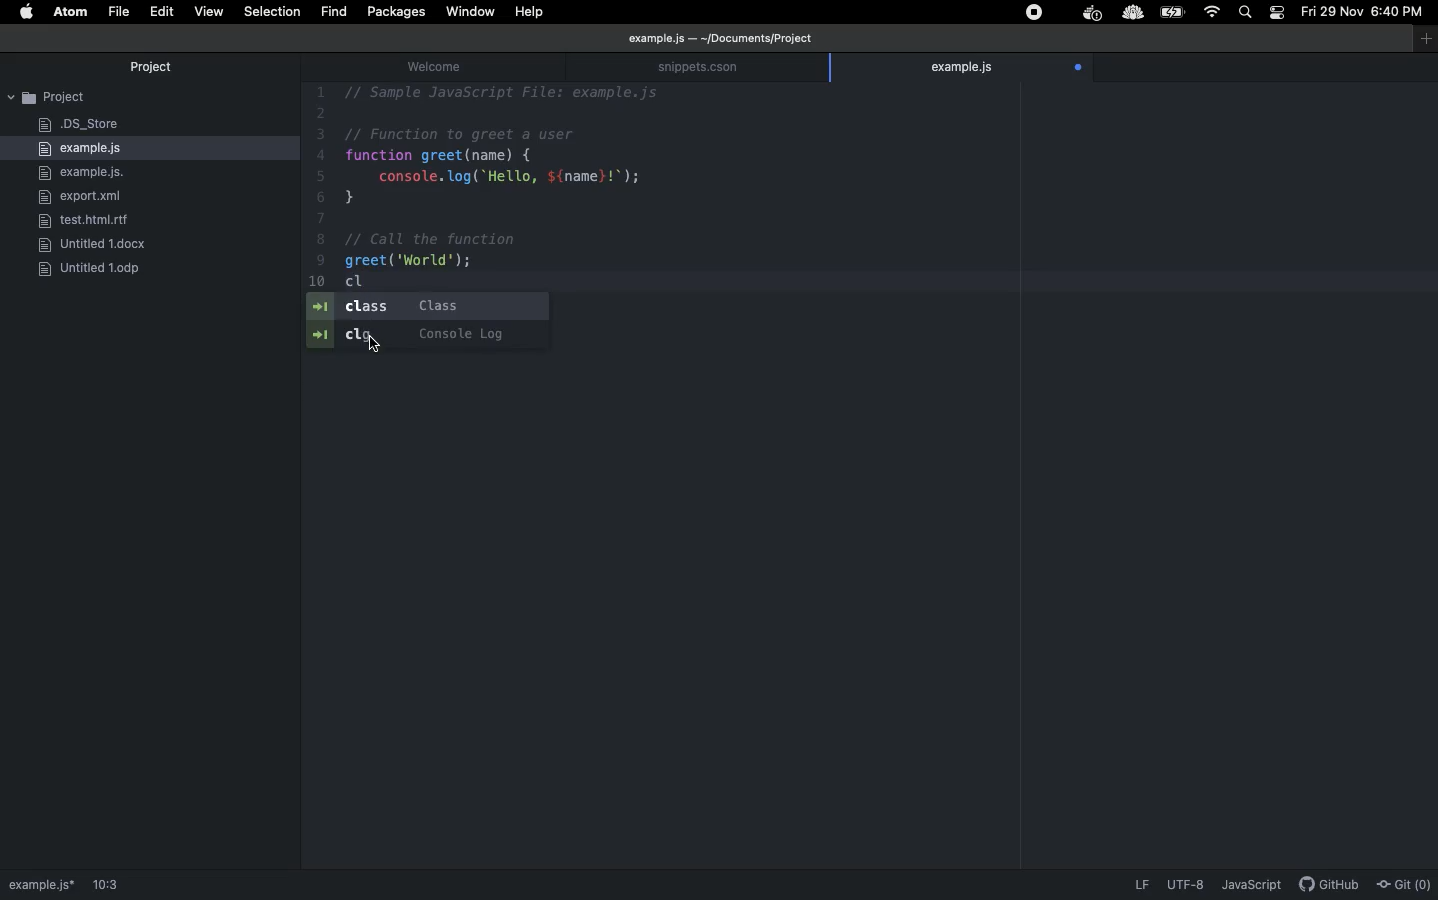  Describe the element at coordinates (39, 883) in the screenshot. I see `path` at that location.